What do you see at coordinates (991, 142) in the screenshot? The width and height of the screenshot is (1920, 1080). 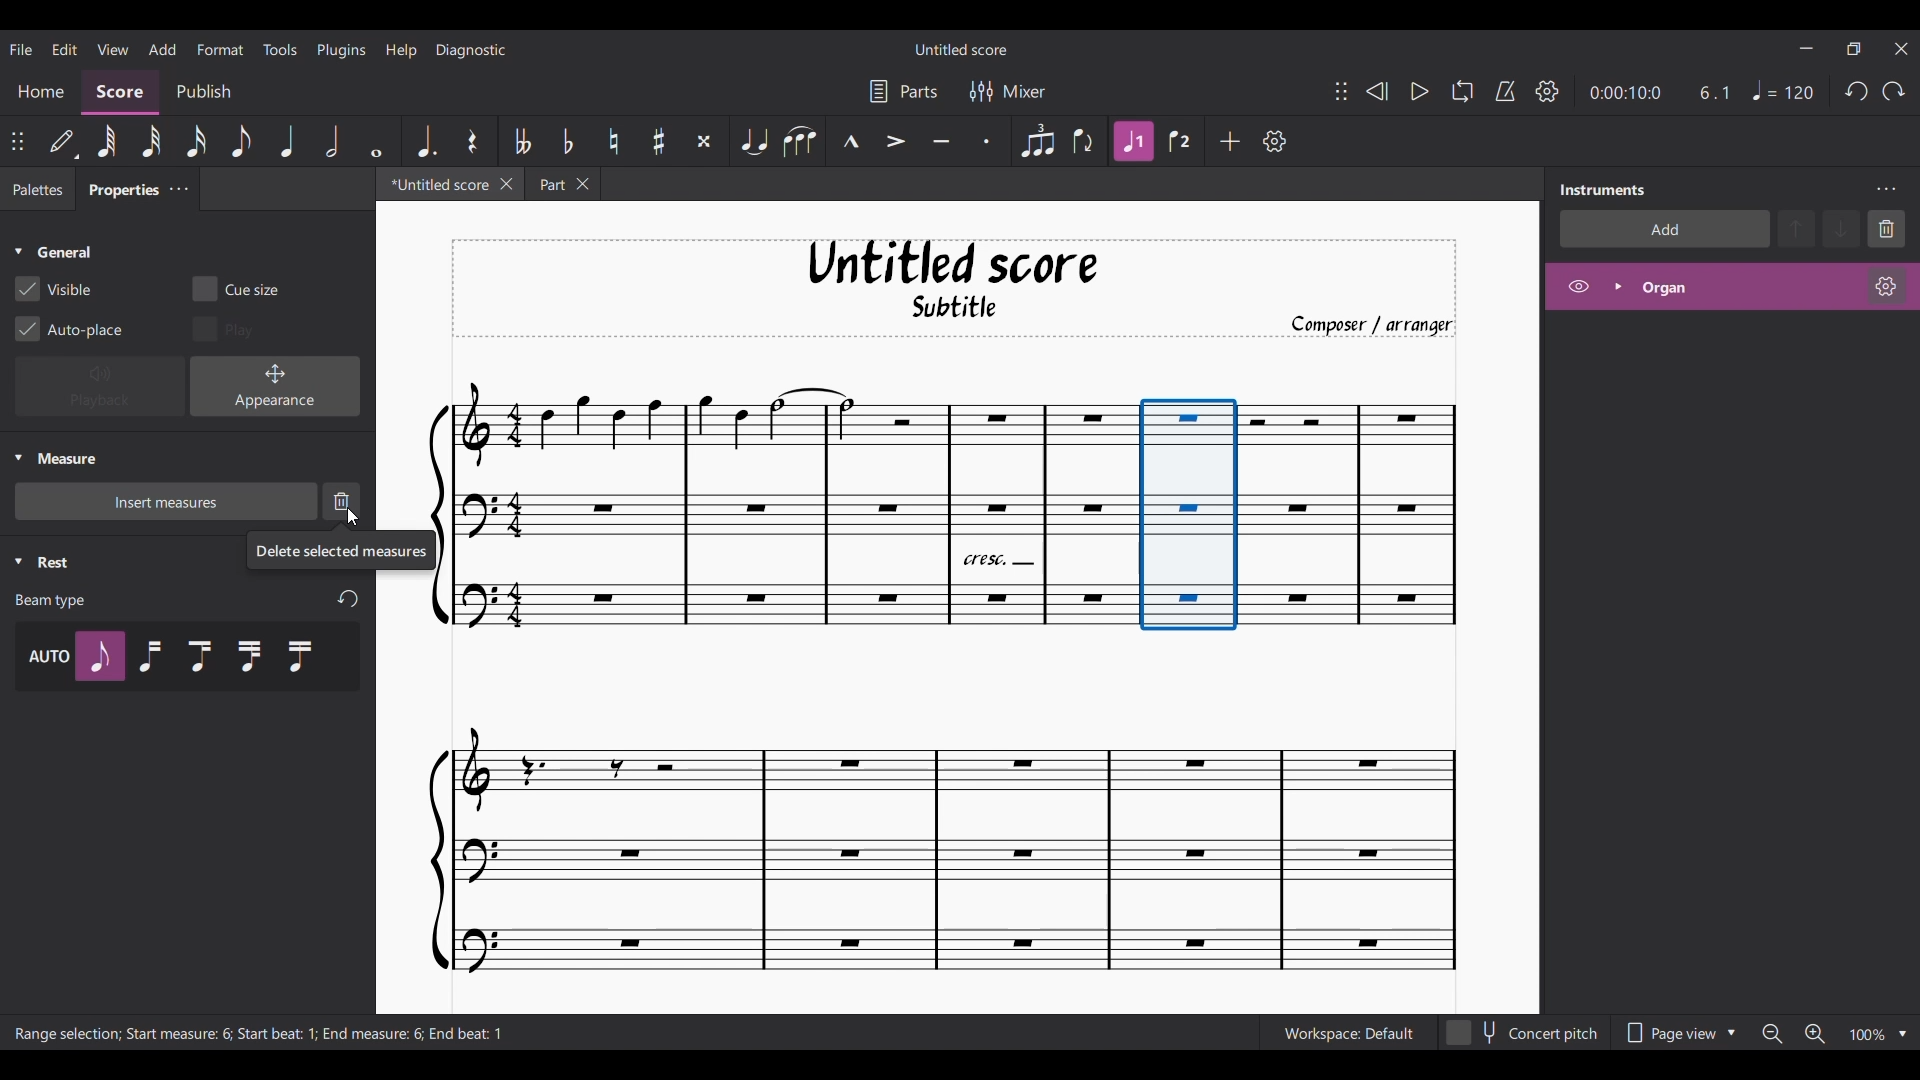 I see `Staccato` at bounding box center [991, 142].